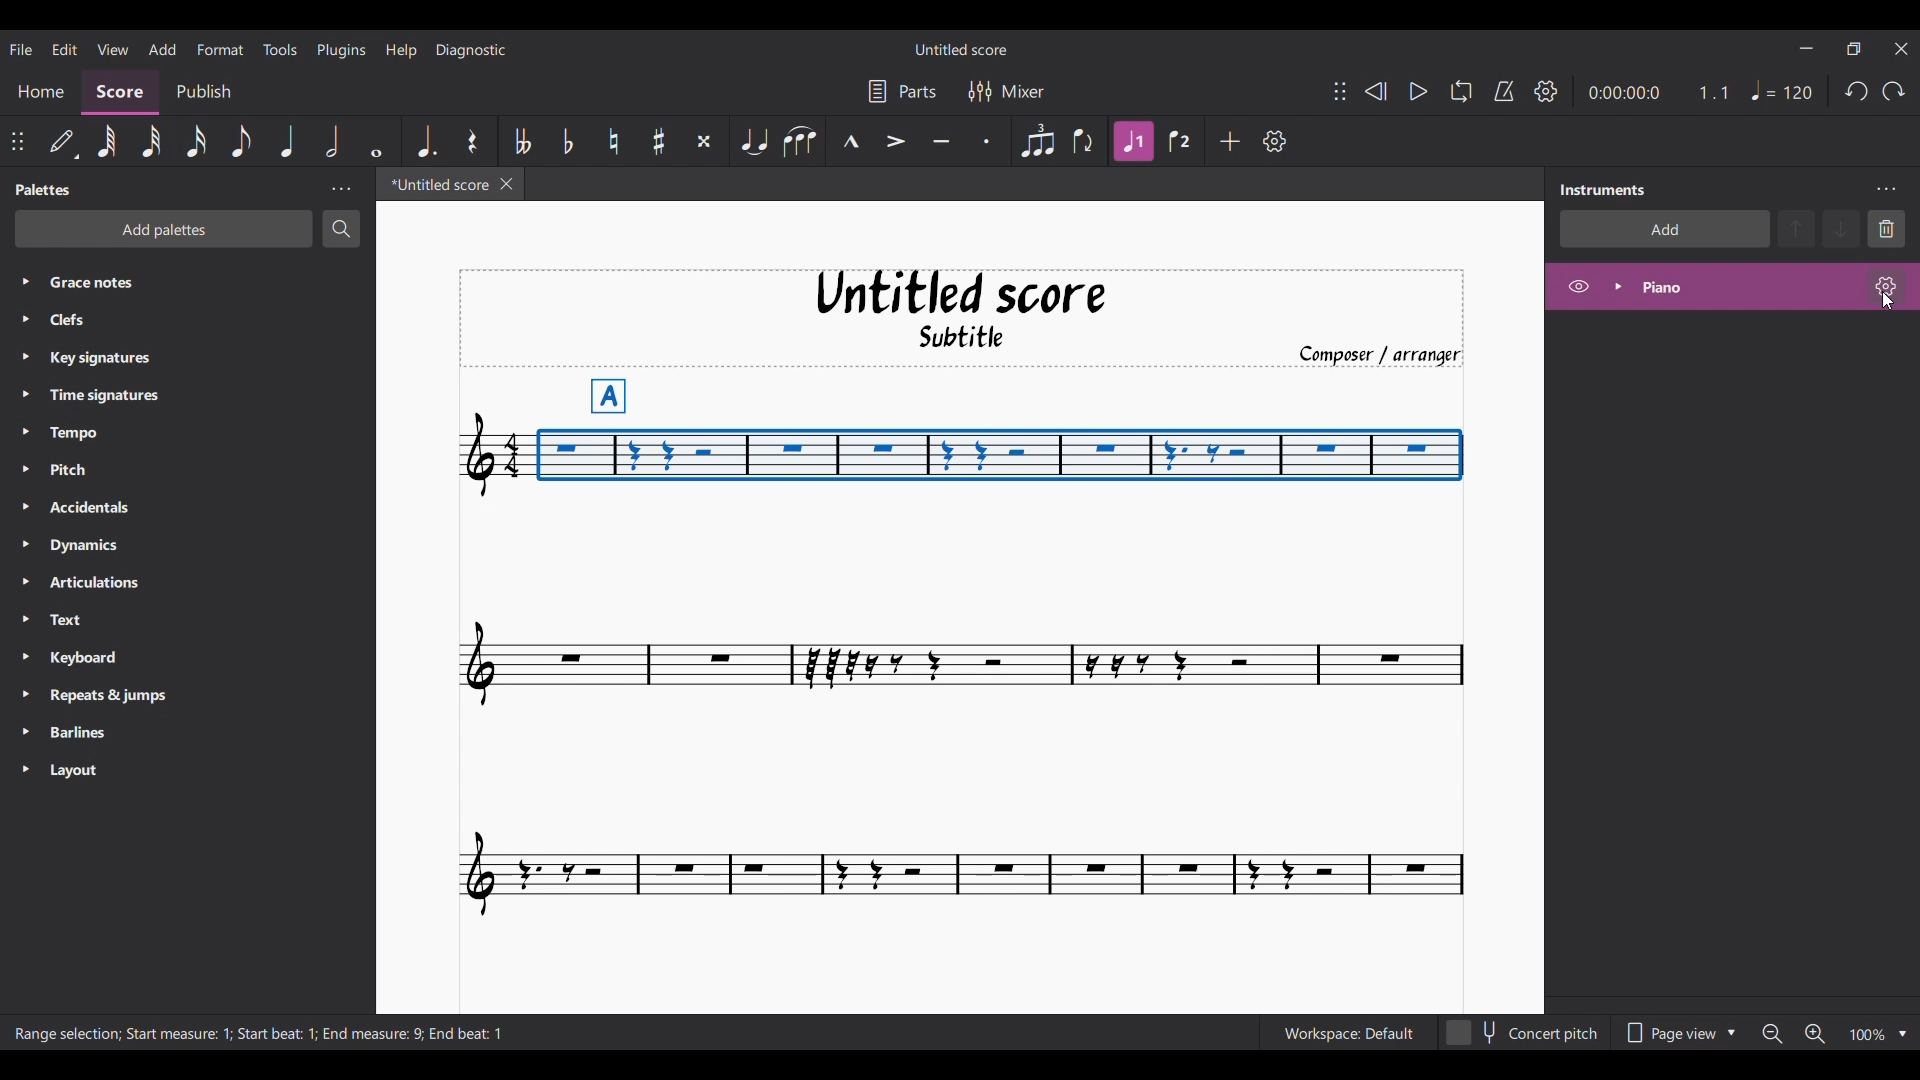  Describe the element at coordinates (960, 49) in the screenshot. I see `Score name` at that location.